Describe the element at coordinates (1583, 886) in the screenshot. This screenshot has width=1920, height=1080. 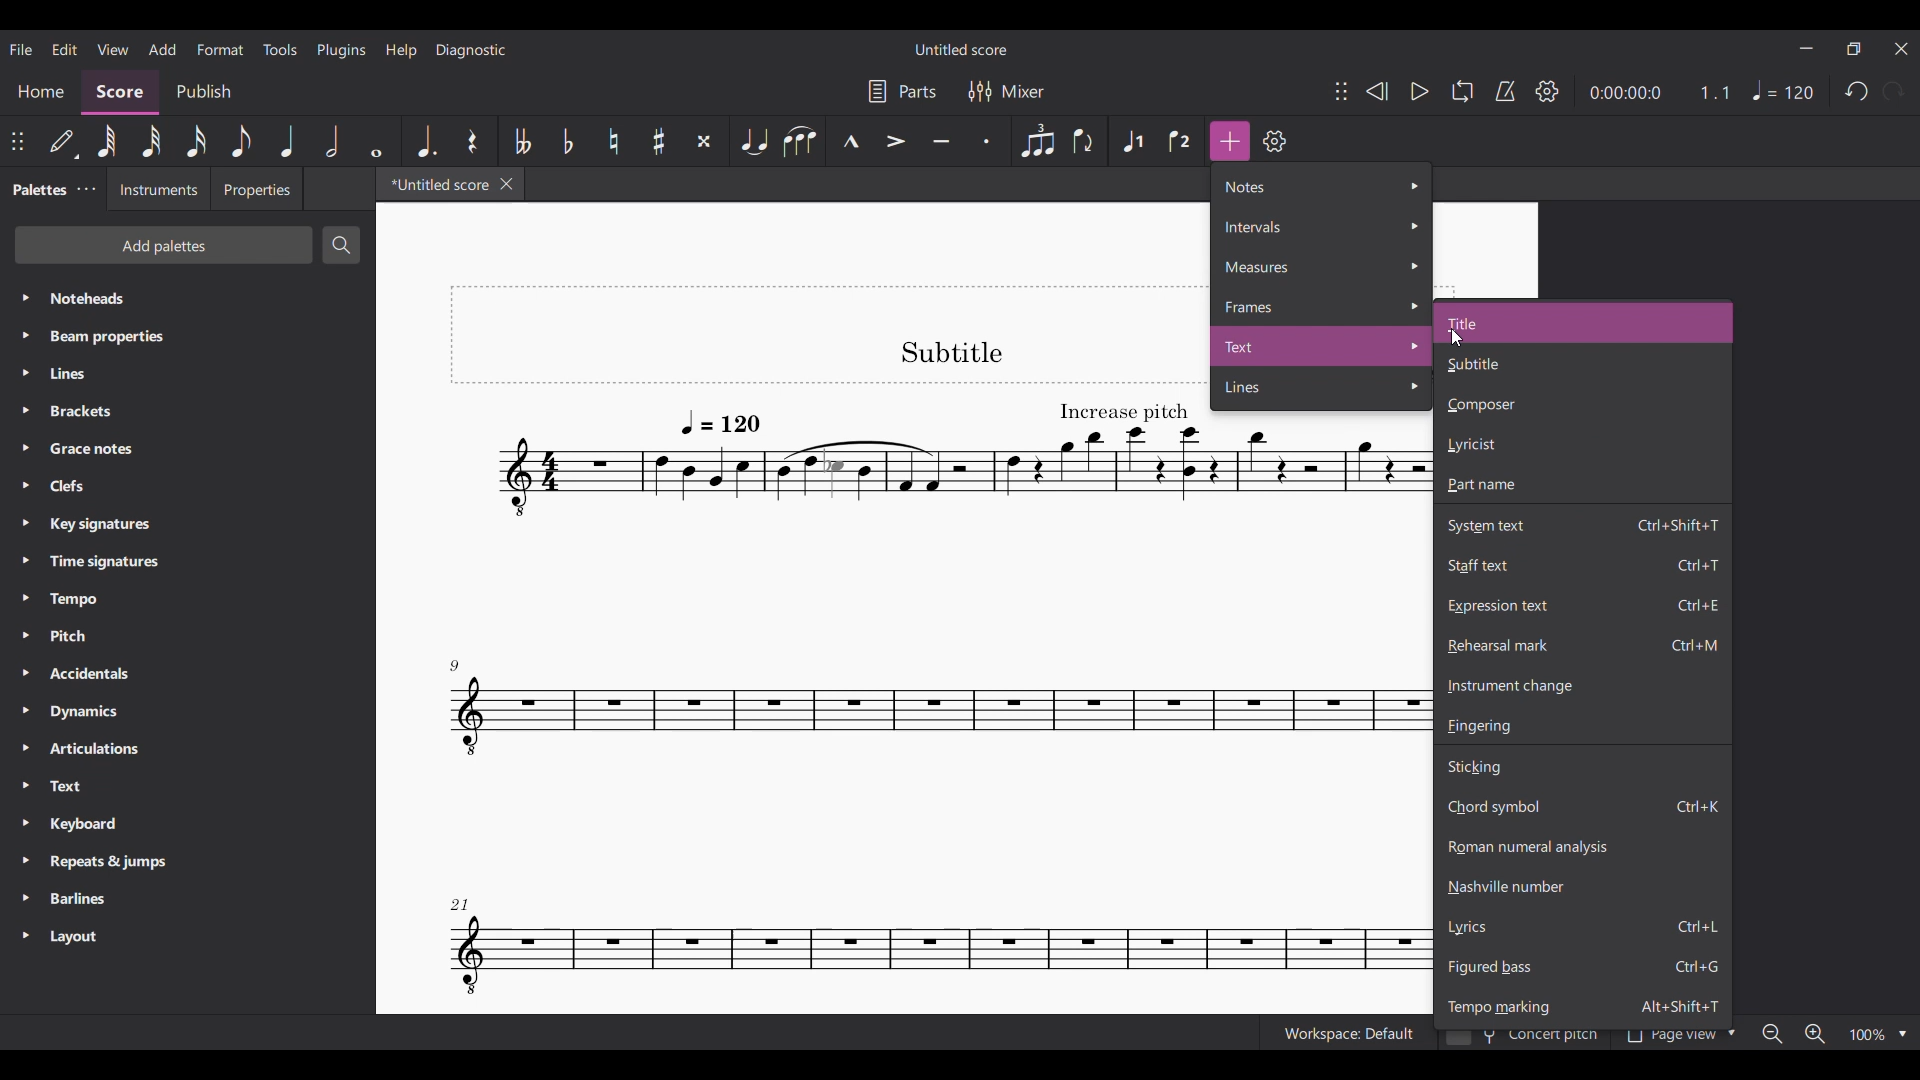
I see `Nashville number` at that location.